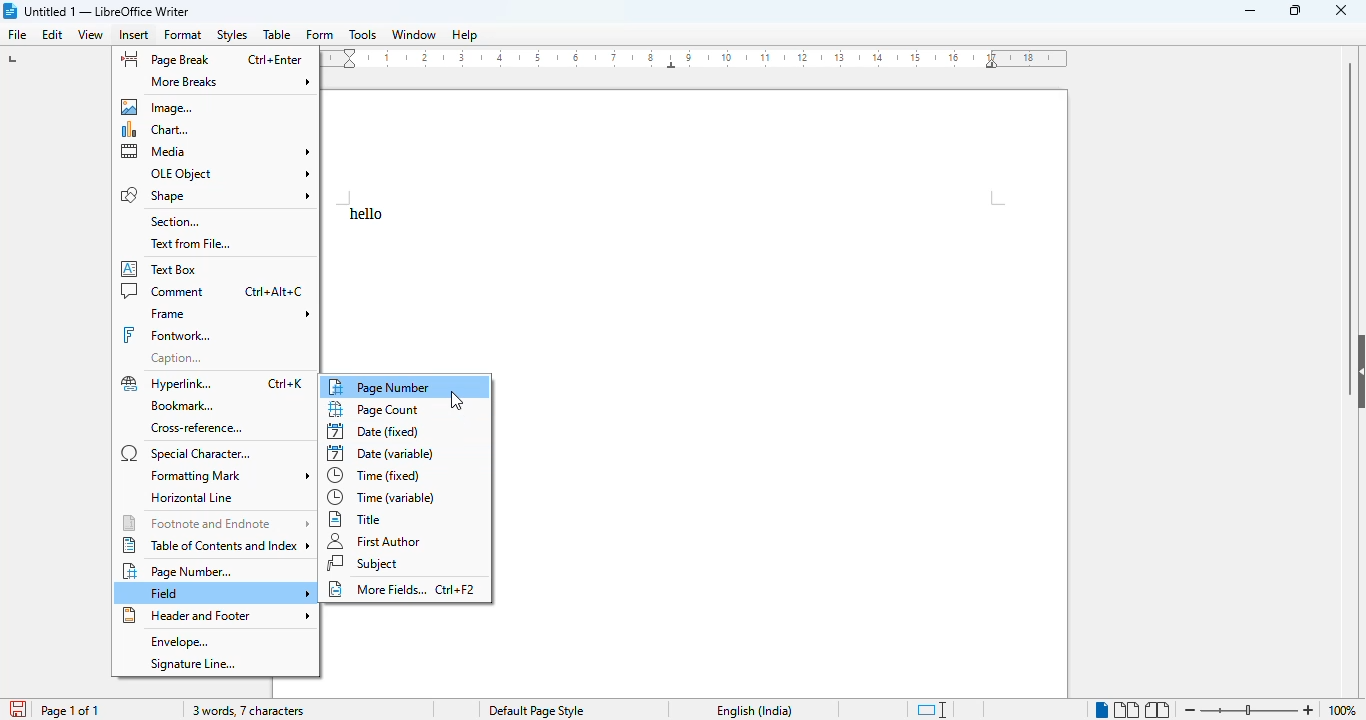 The image size is (1366, 720). What do you see at coordinates (277, 34) in the screenshot?
I see `table` at bounding box center [277, 34].